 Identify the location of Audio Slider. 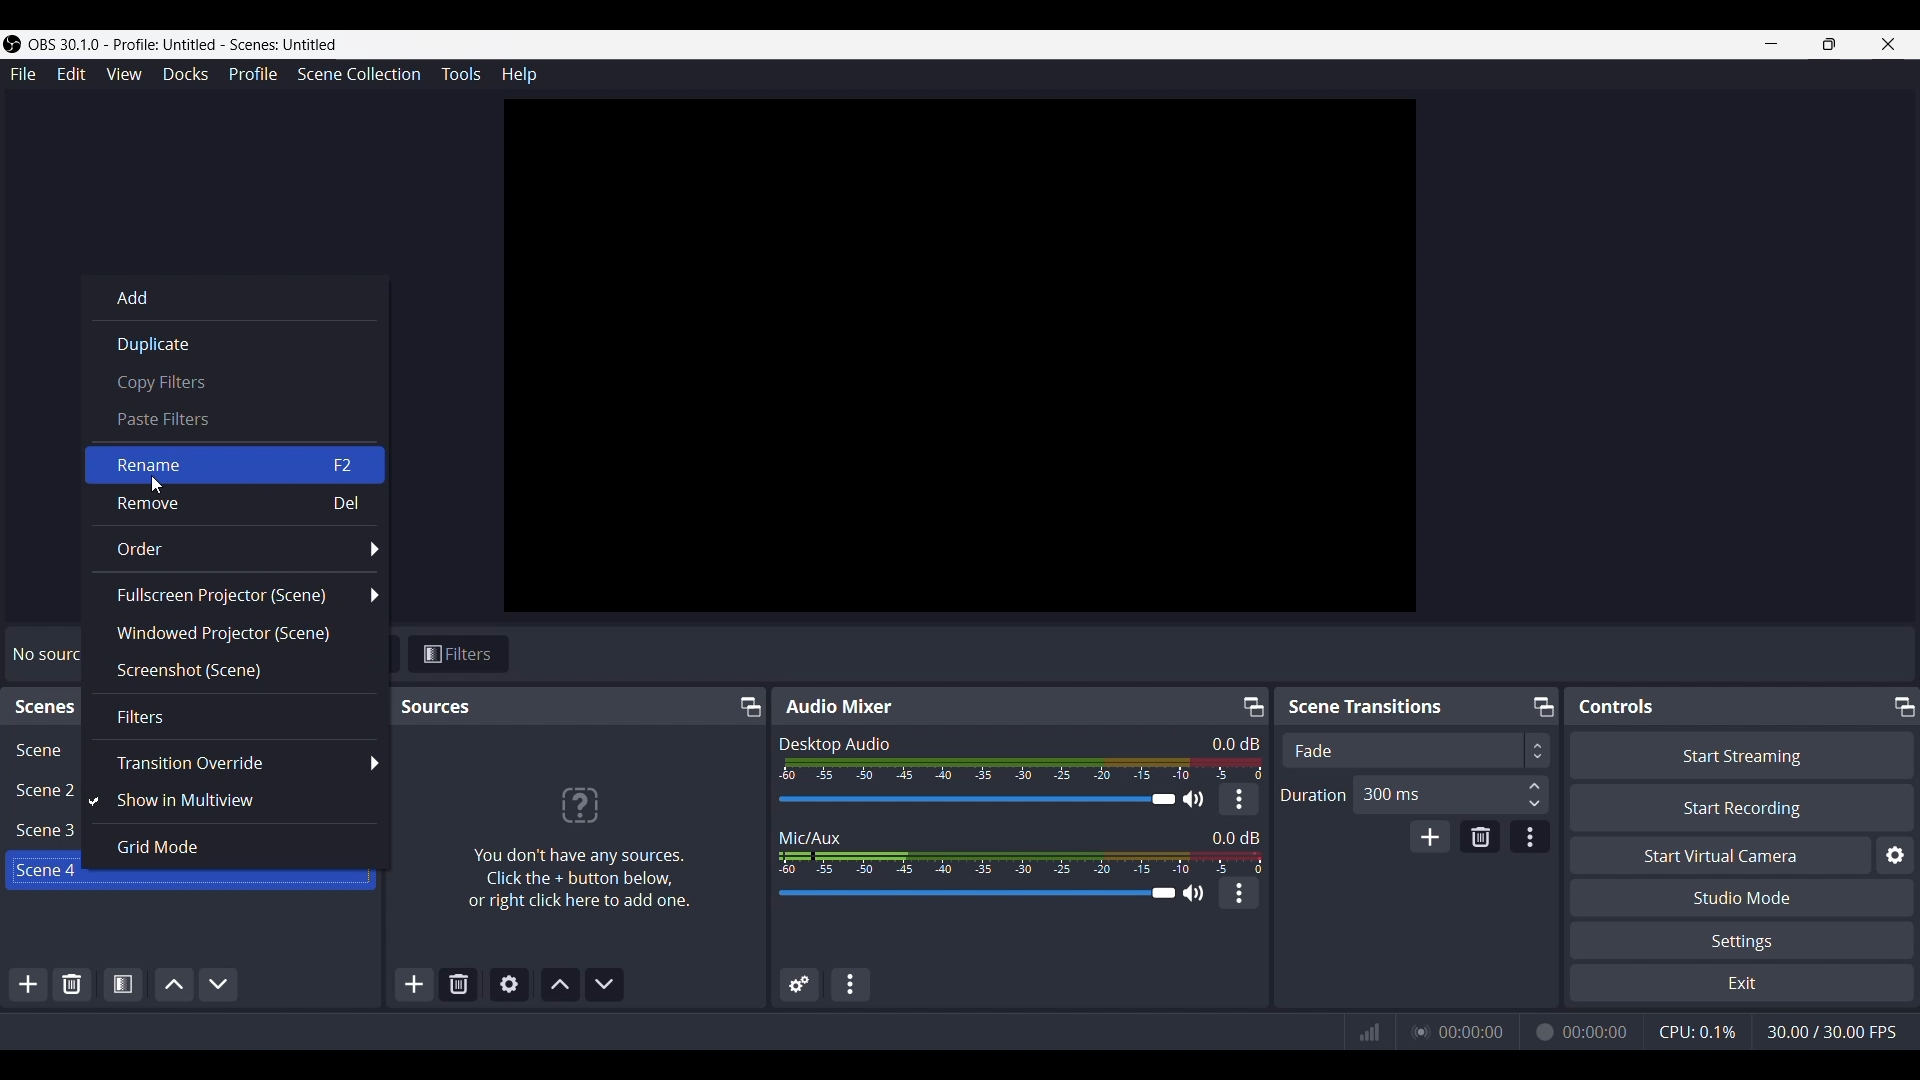
(974, 895).